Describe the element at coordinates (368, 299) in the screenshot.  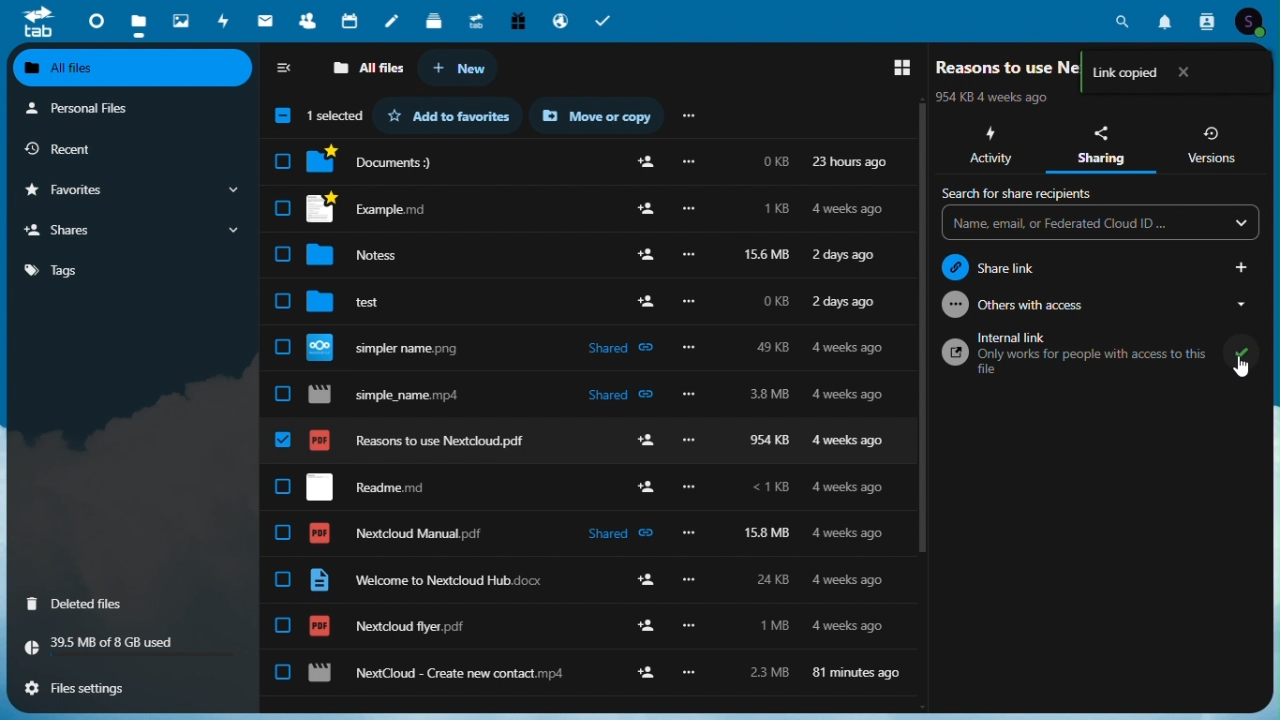
I see `test` at that location.